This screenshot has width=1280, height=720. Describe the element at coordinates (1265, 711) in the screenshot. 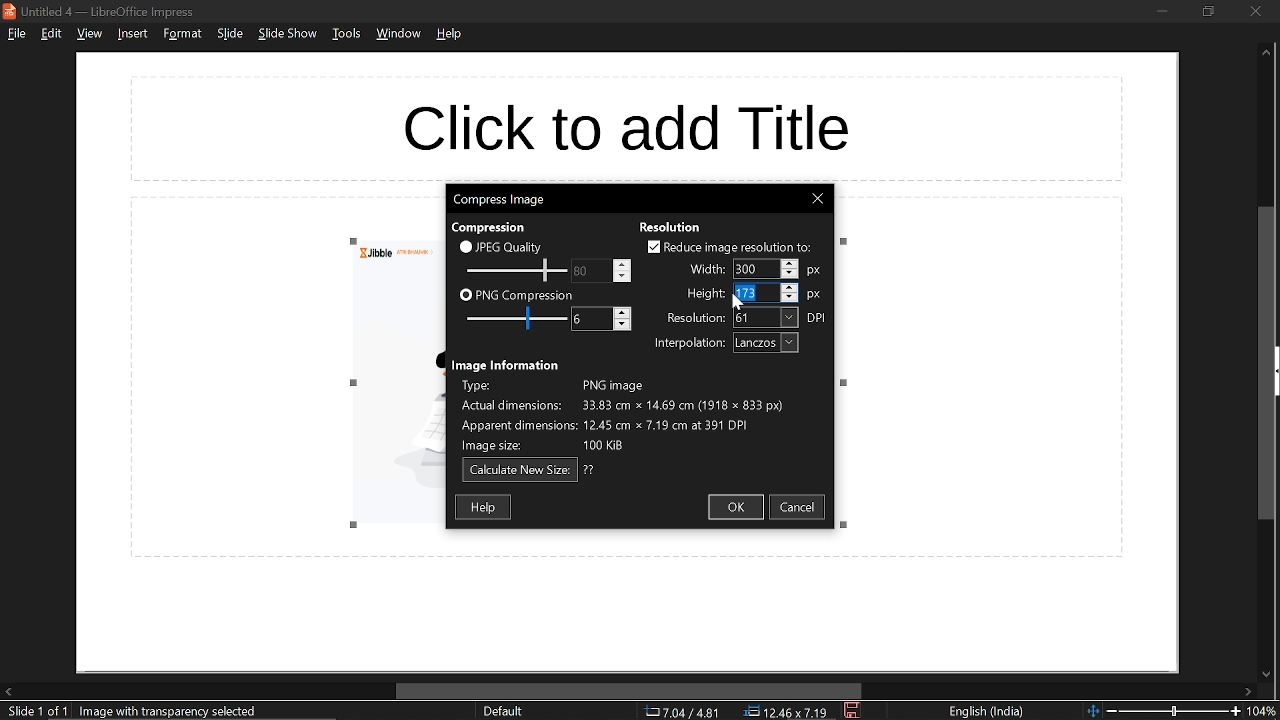

I see `current zoom` at that location.